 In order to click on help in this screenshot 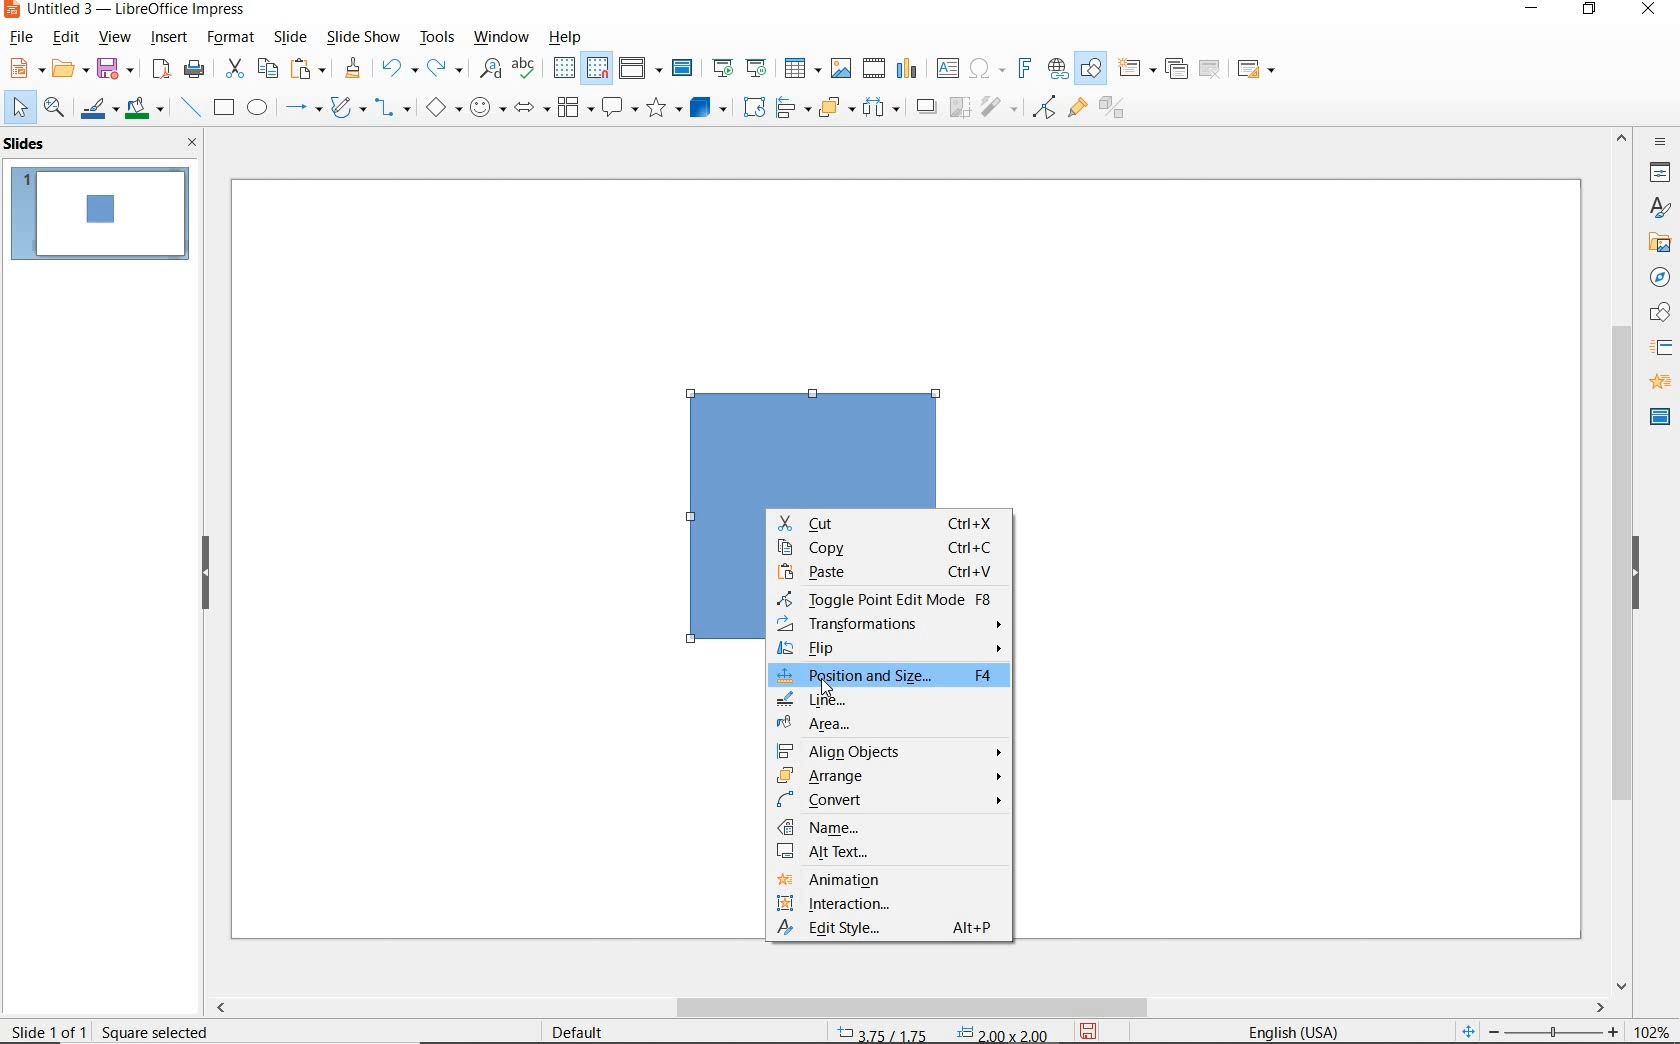, I will do `click(567, 37)`.